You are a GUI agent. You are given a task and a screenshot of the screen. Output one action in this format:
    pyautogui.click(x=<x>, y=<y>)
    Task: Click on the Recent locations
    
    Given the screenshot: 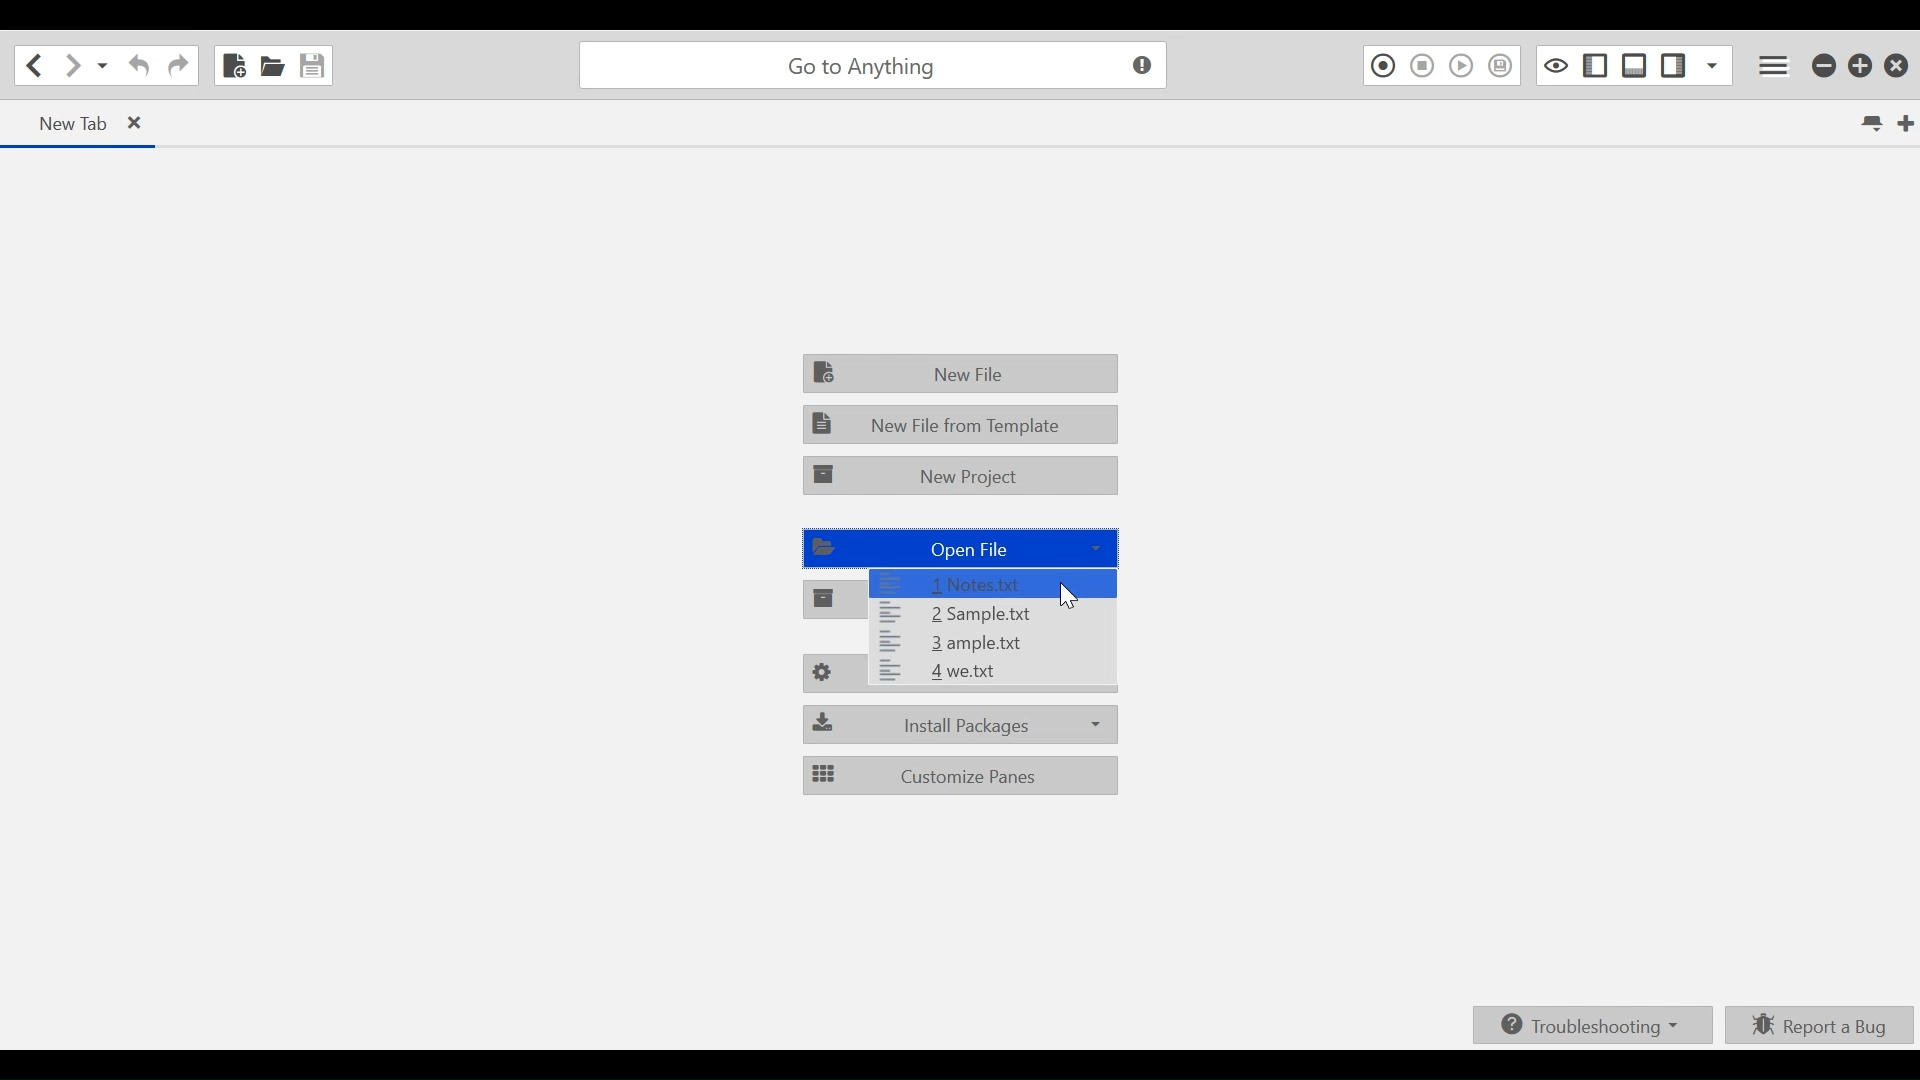 What is the action you would take?
    pyautogui.click(x=103, y=66)
    